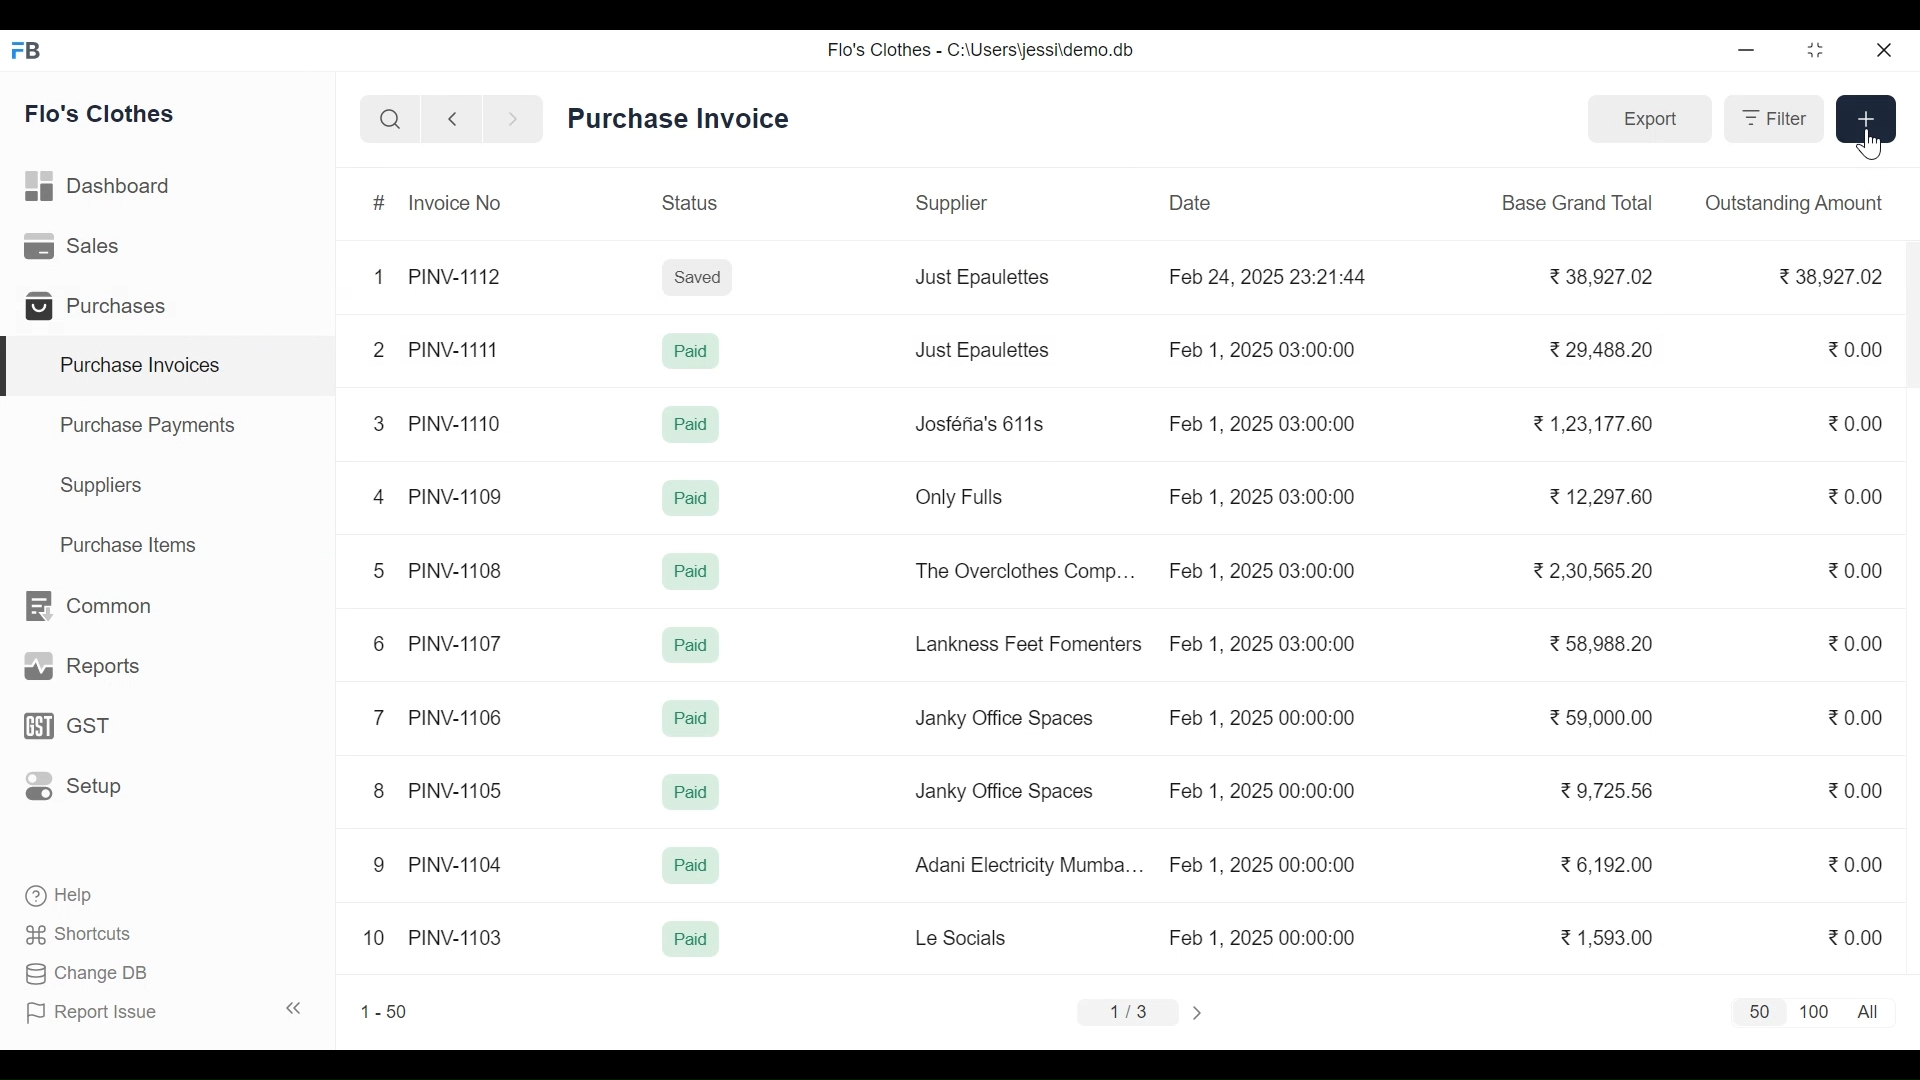 The image size is (1920, 1080). What do you see at coordinates (1652, 118) in the screenshot?
I see `Export` at bounding box center [1652, 118].